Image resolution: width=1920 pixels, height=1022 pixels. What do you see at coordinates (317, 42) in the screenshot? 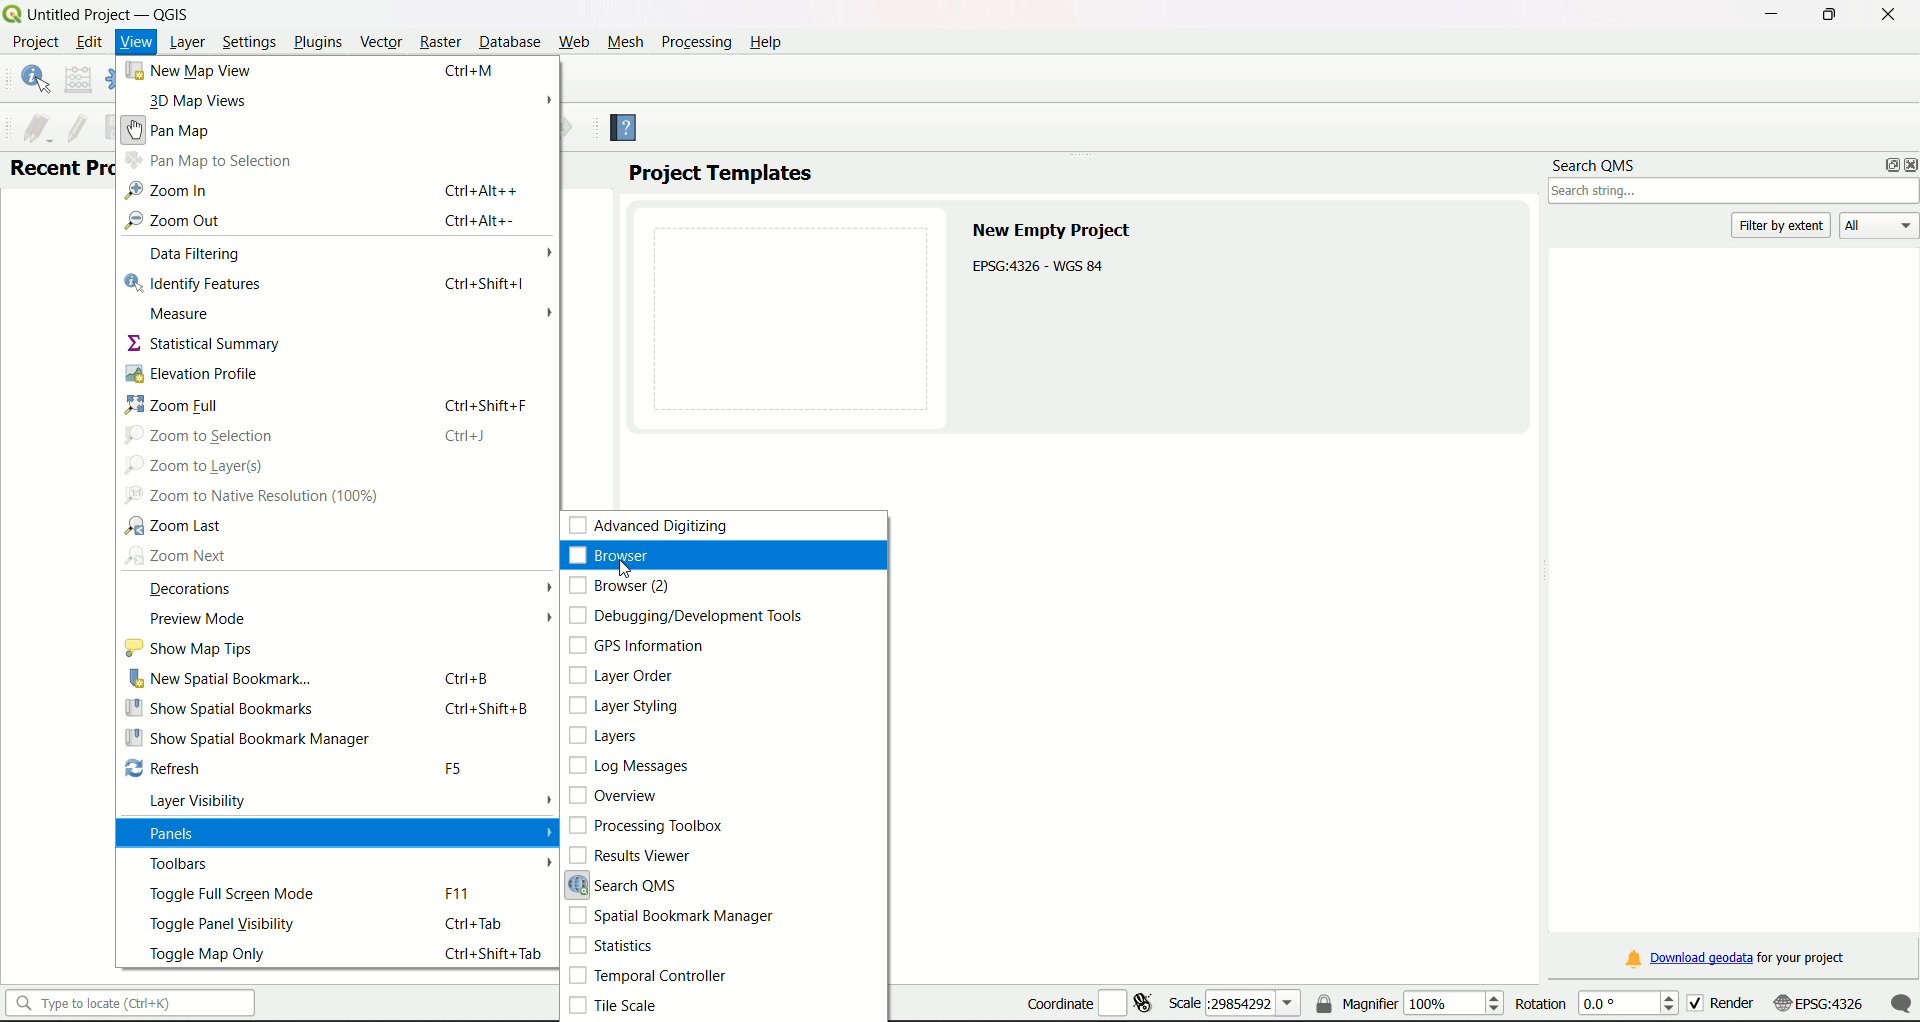
I see `Plugins` at bounding box center [317, 42].